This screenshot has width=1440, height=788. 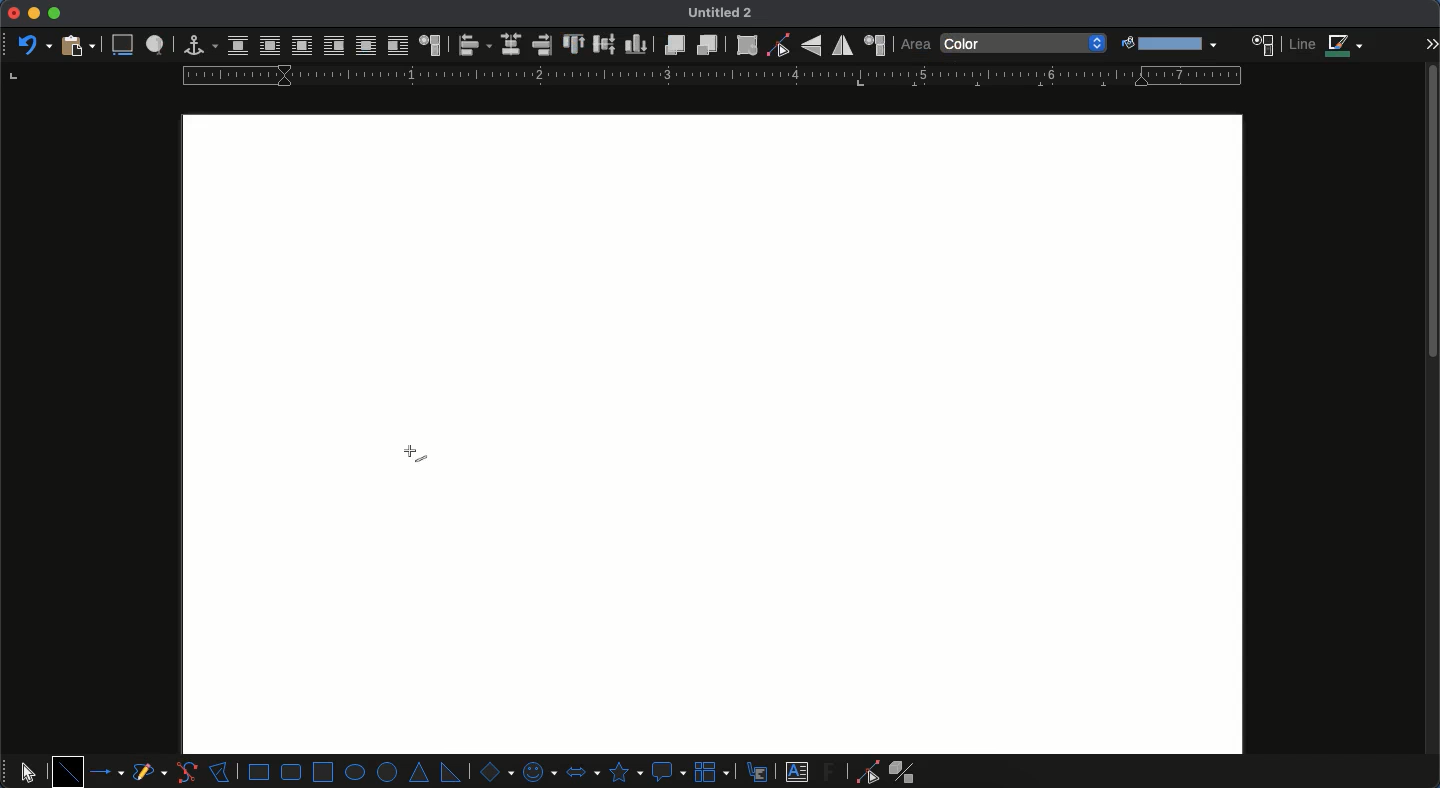 I want to click on optimal, so click(x=301, y=45).